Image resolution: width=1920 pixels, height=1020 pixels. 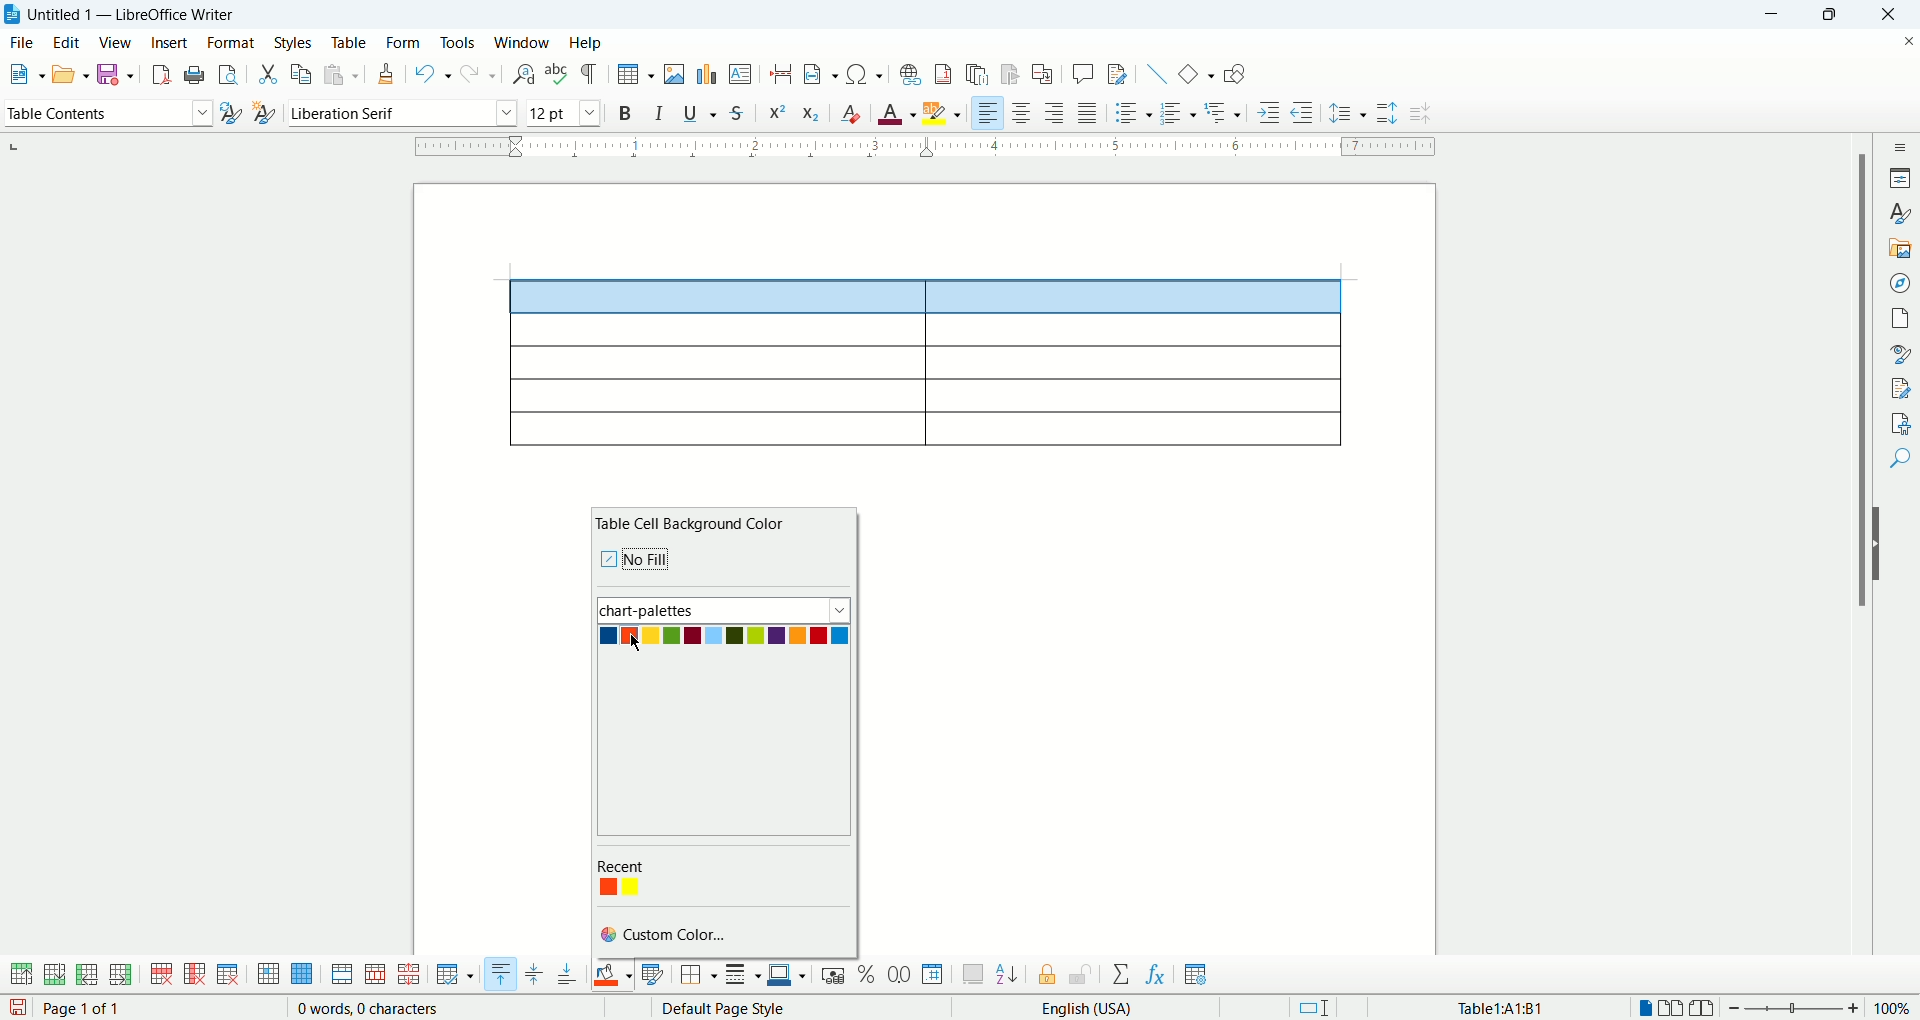 What do you see at coordinates (1132, 1009) in the screenshot?
I see `english` at bounding box center [1132, 1009].